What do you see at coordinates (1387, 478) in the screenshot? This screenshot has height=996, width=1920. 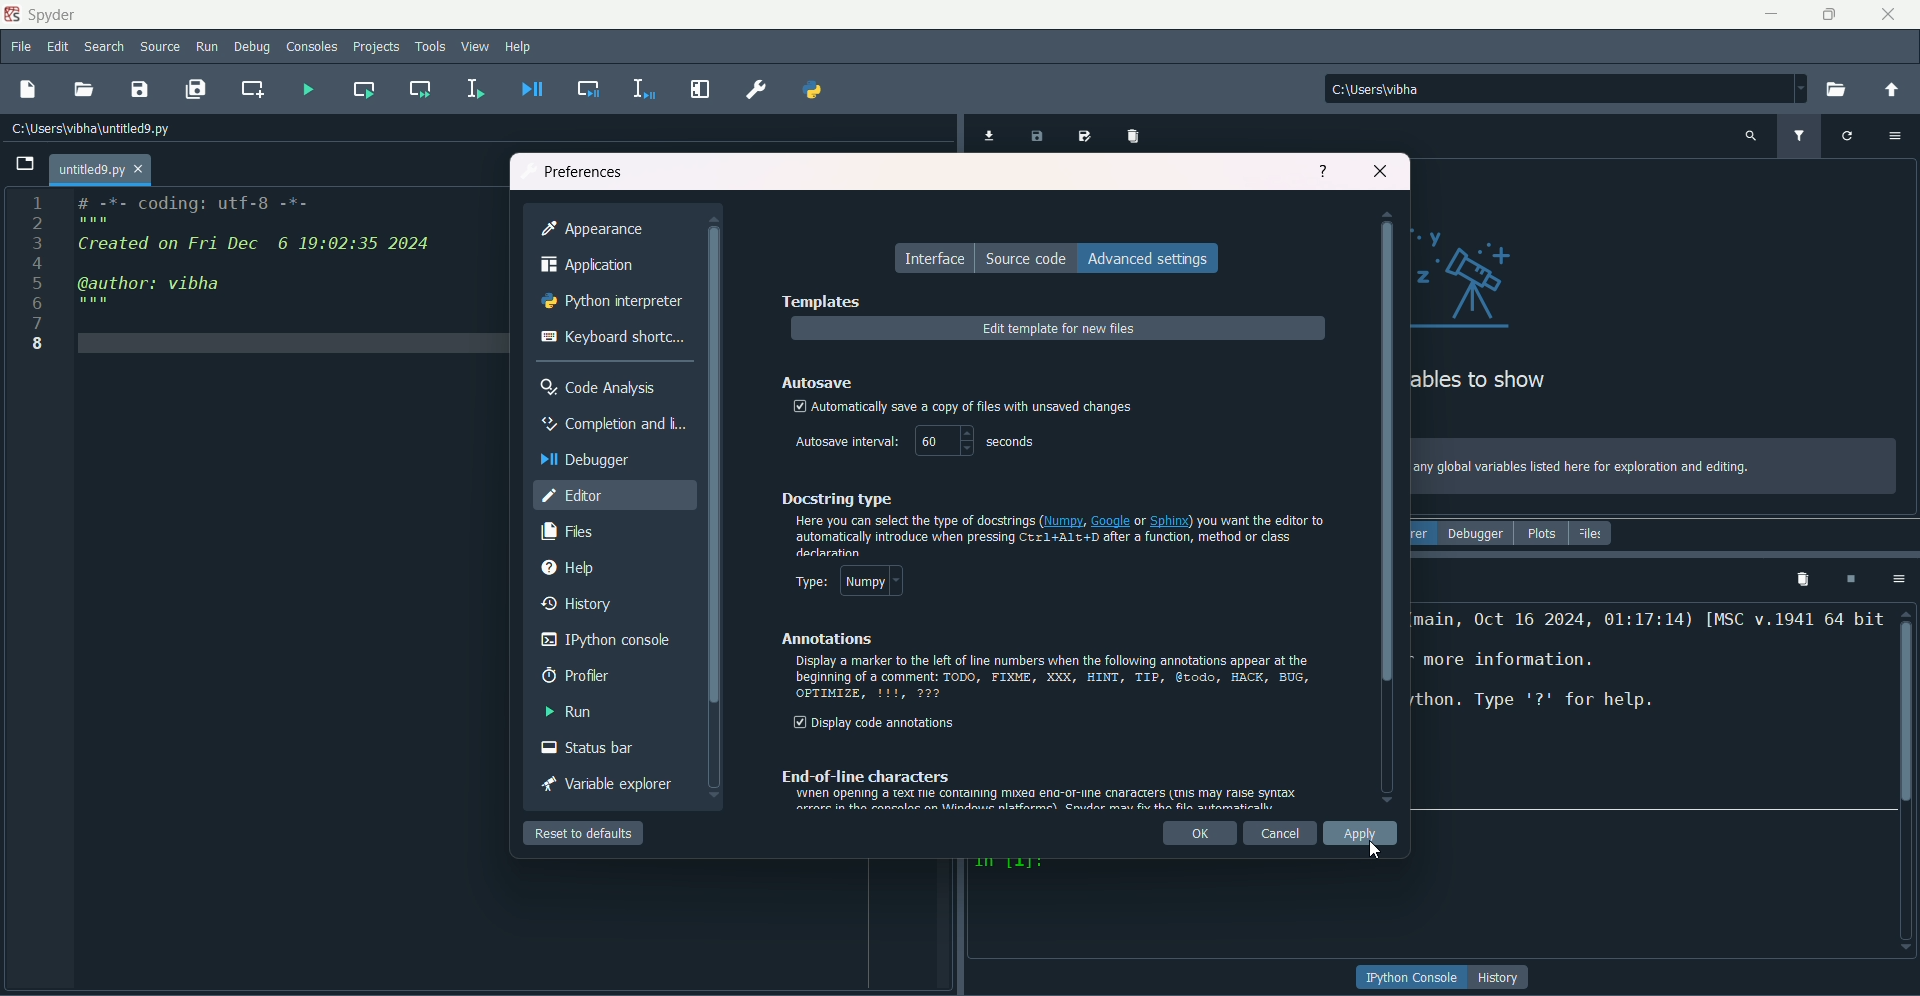 I see `scrollbar` at bounding box center [1387, 478].